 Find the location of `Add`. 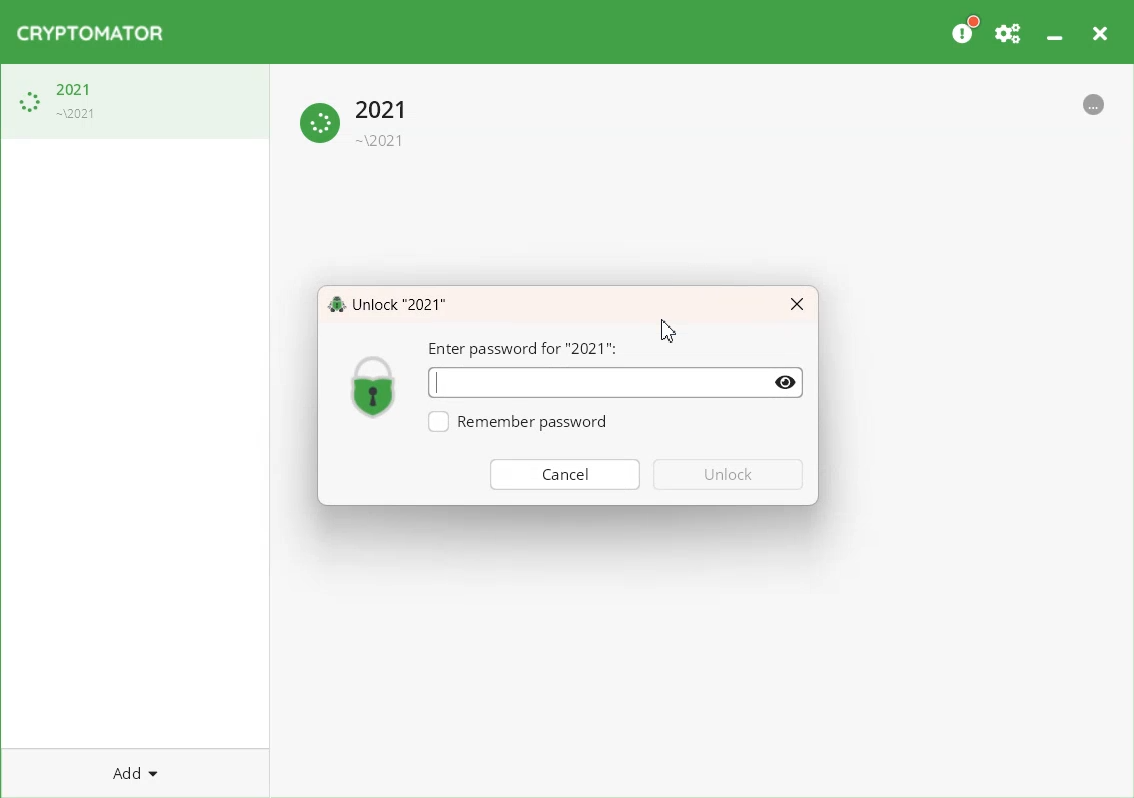

Add is located at coordinates (135, 772).